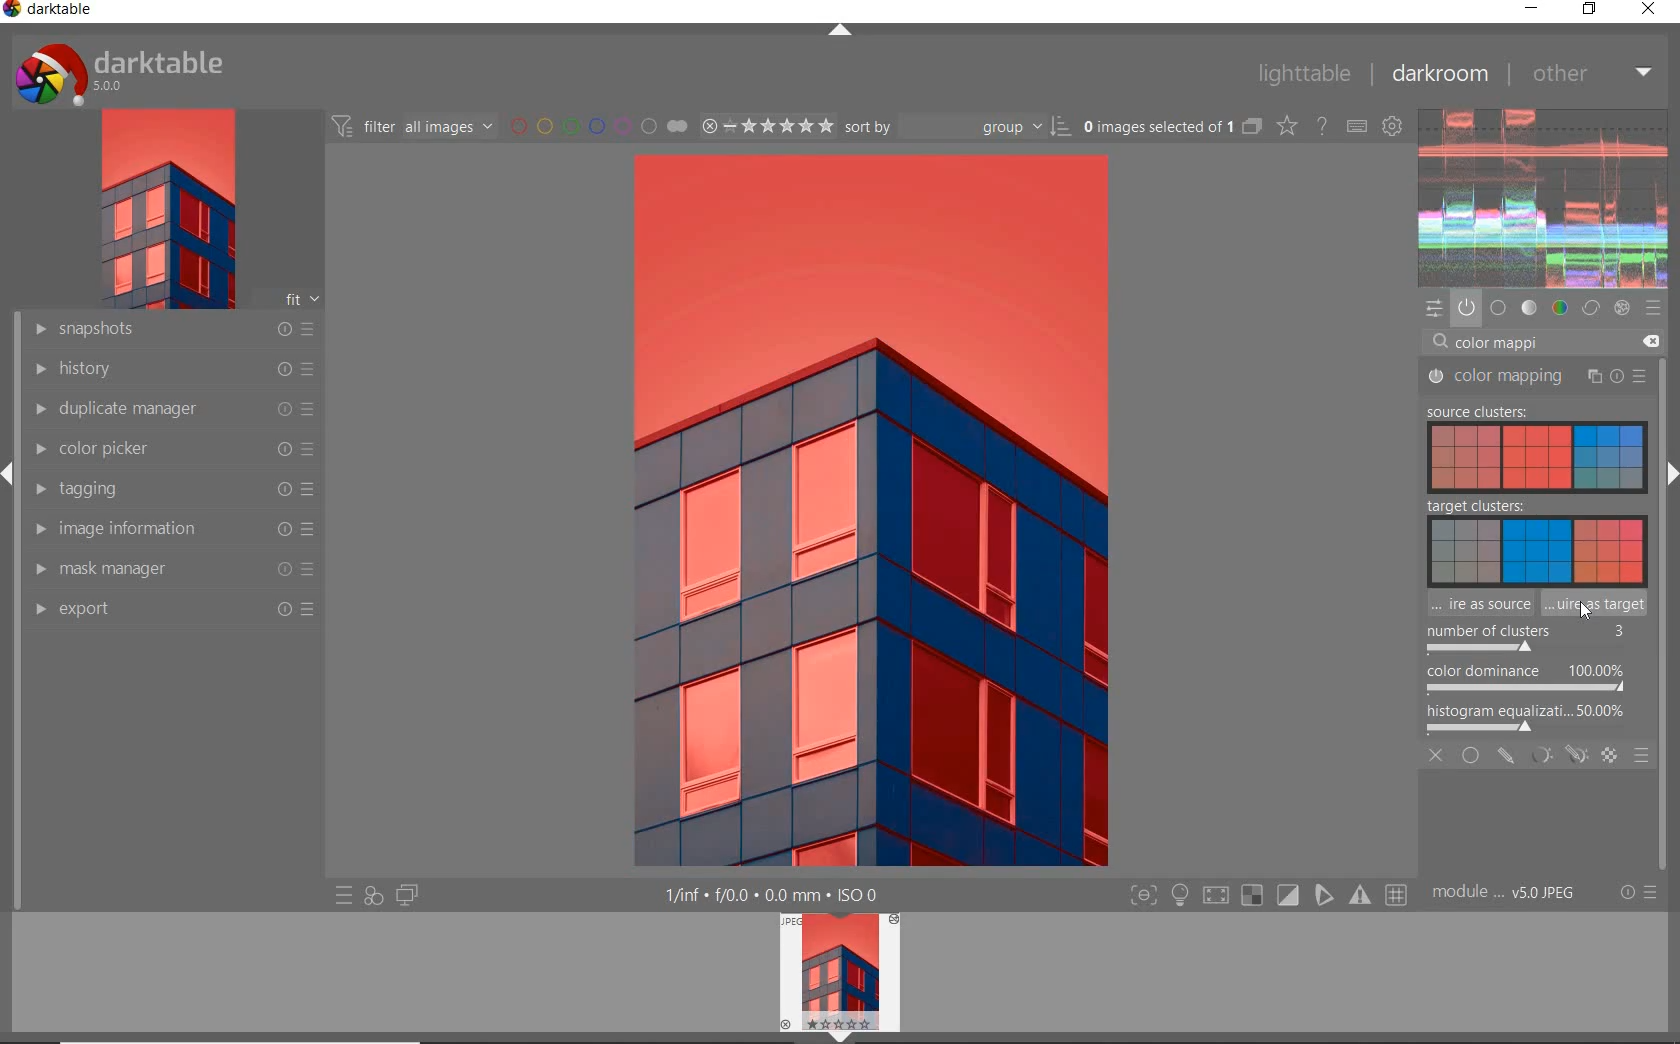 This screenshot has height=1044, width=1680. What do you see at coordinates (1649, 11) in the screenshot?
I see `close` at bounding box center [1649, 11].